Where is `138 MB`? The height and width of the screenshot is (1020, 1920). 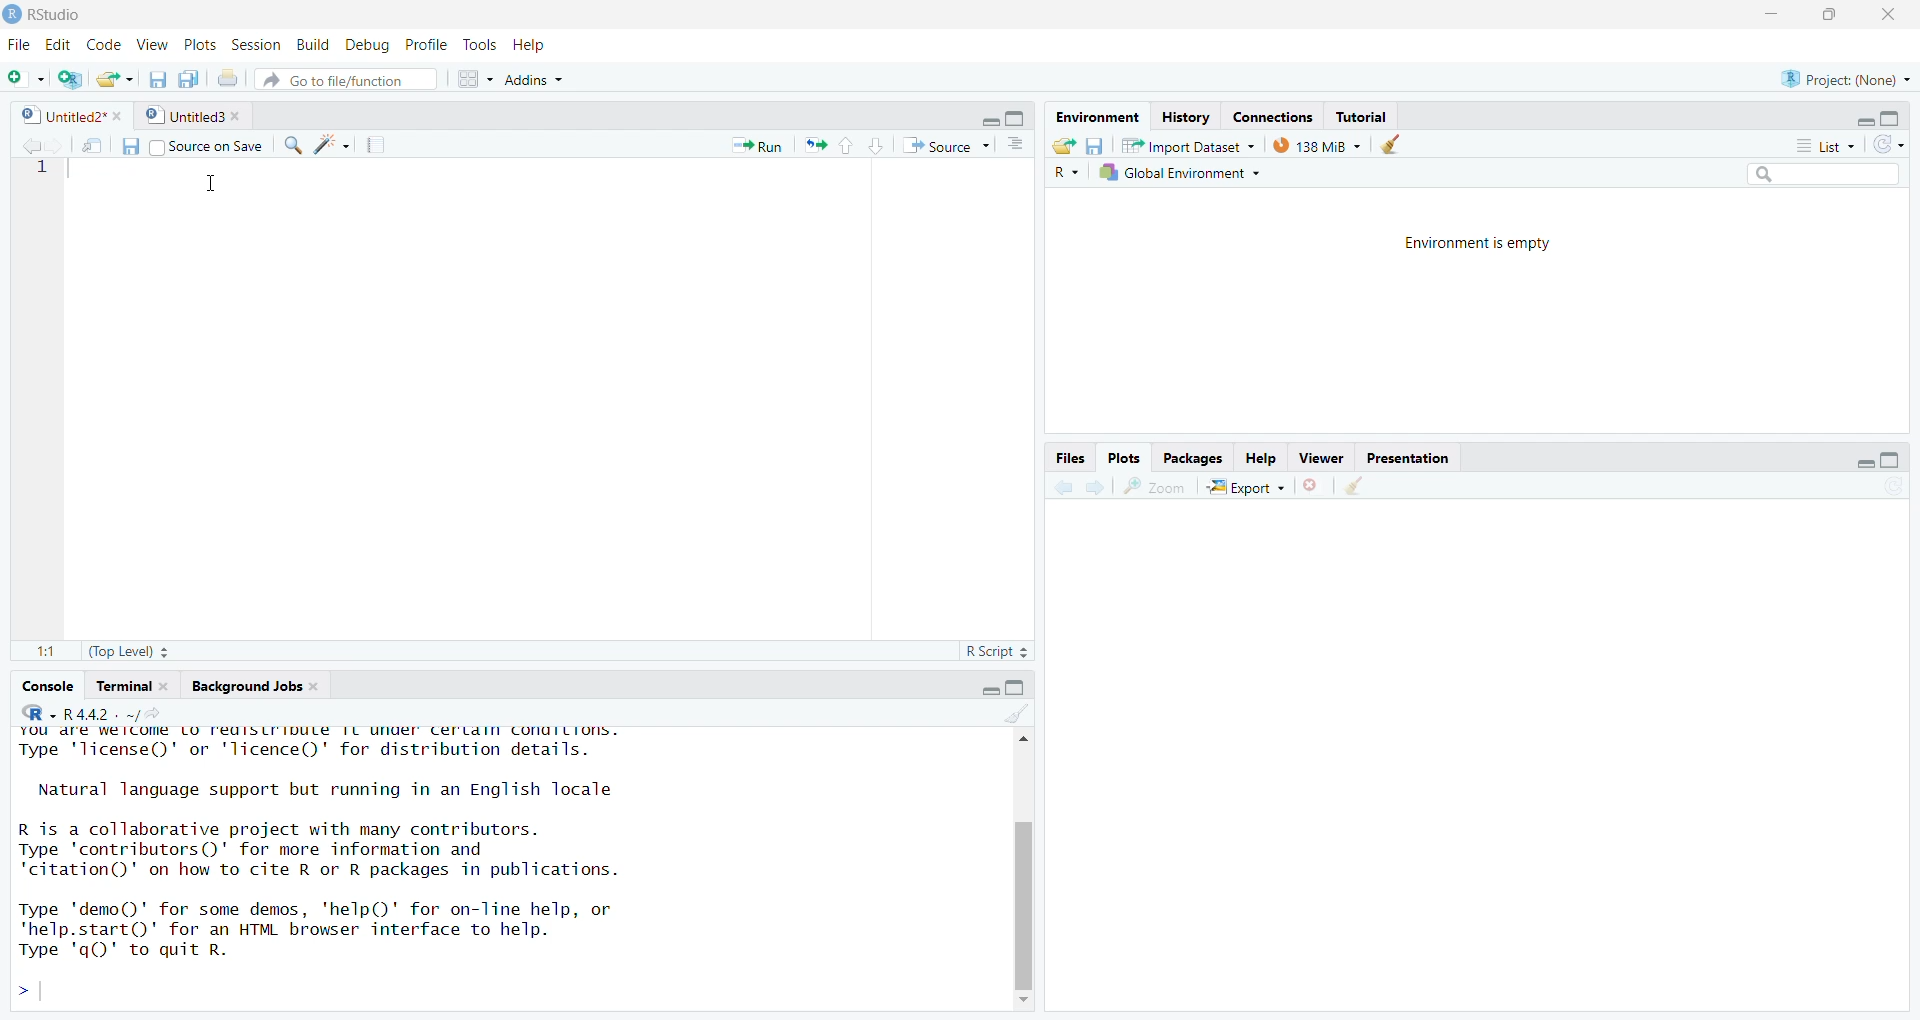
138 MB is located at coordinates (1317, 144).